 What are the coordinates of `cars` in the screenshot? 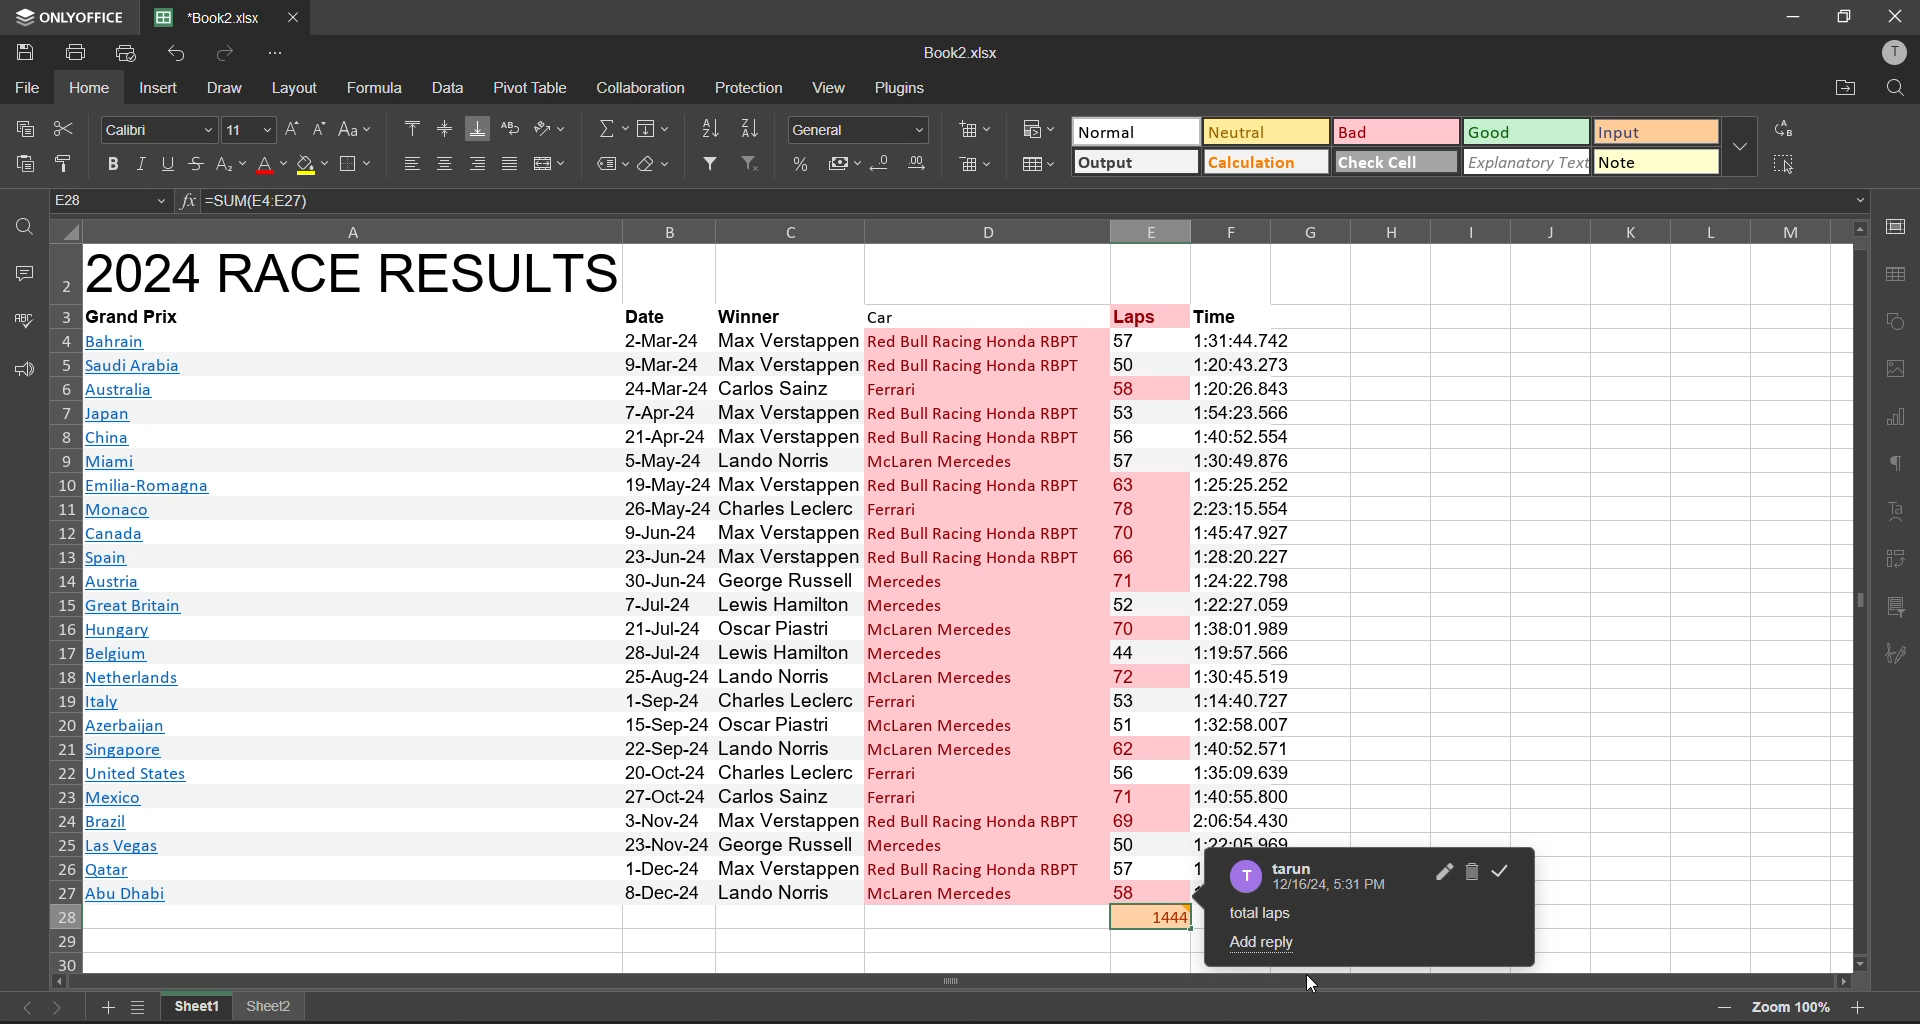 It's located at (977, 616).